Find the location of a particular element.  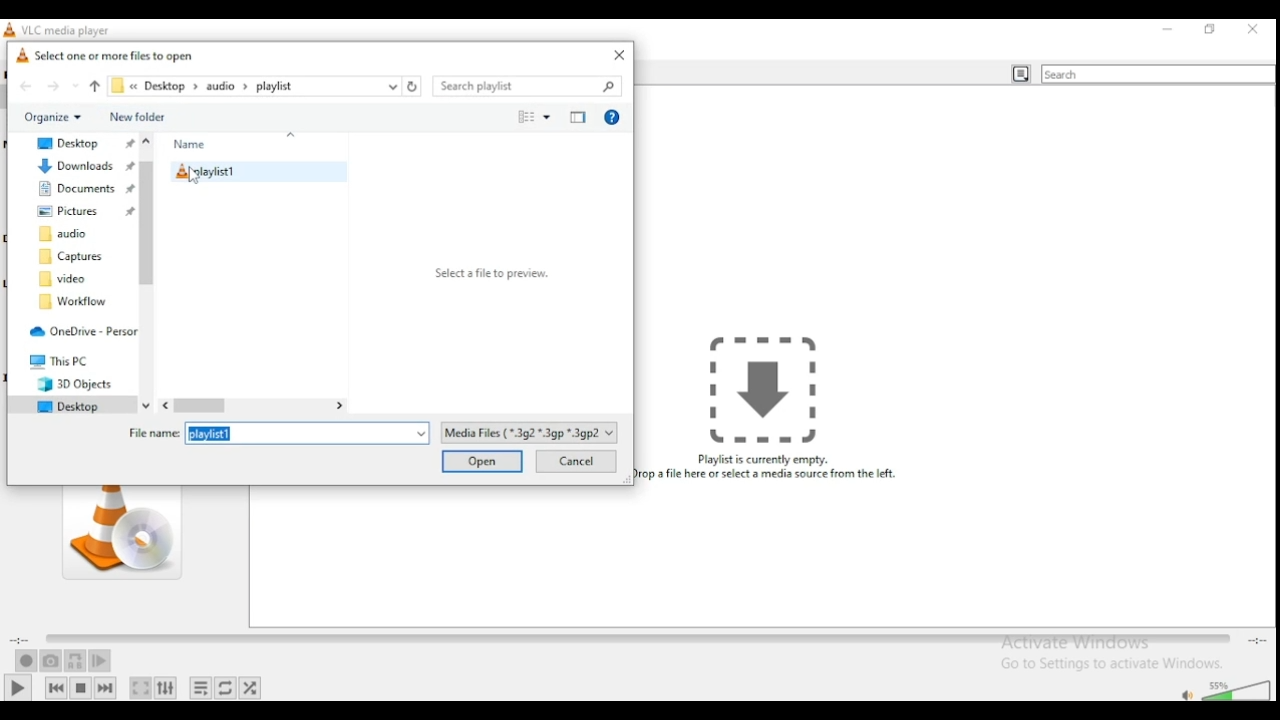

show extended settings is located at coordinates (165, 688).